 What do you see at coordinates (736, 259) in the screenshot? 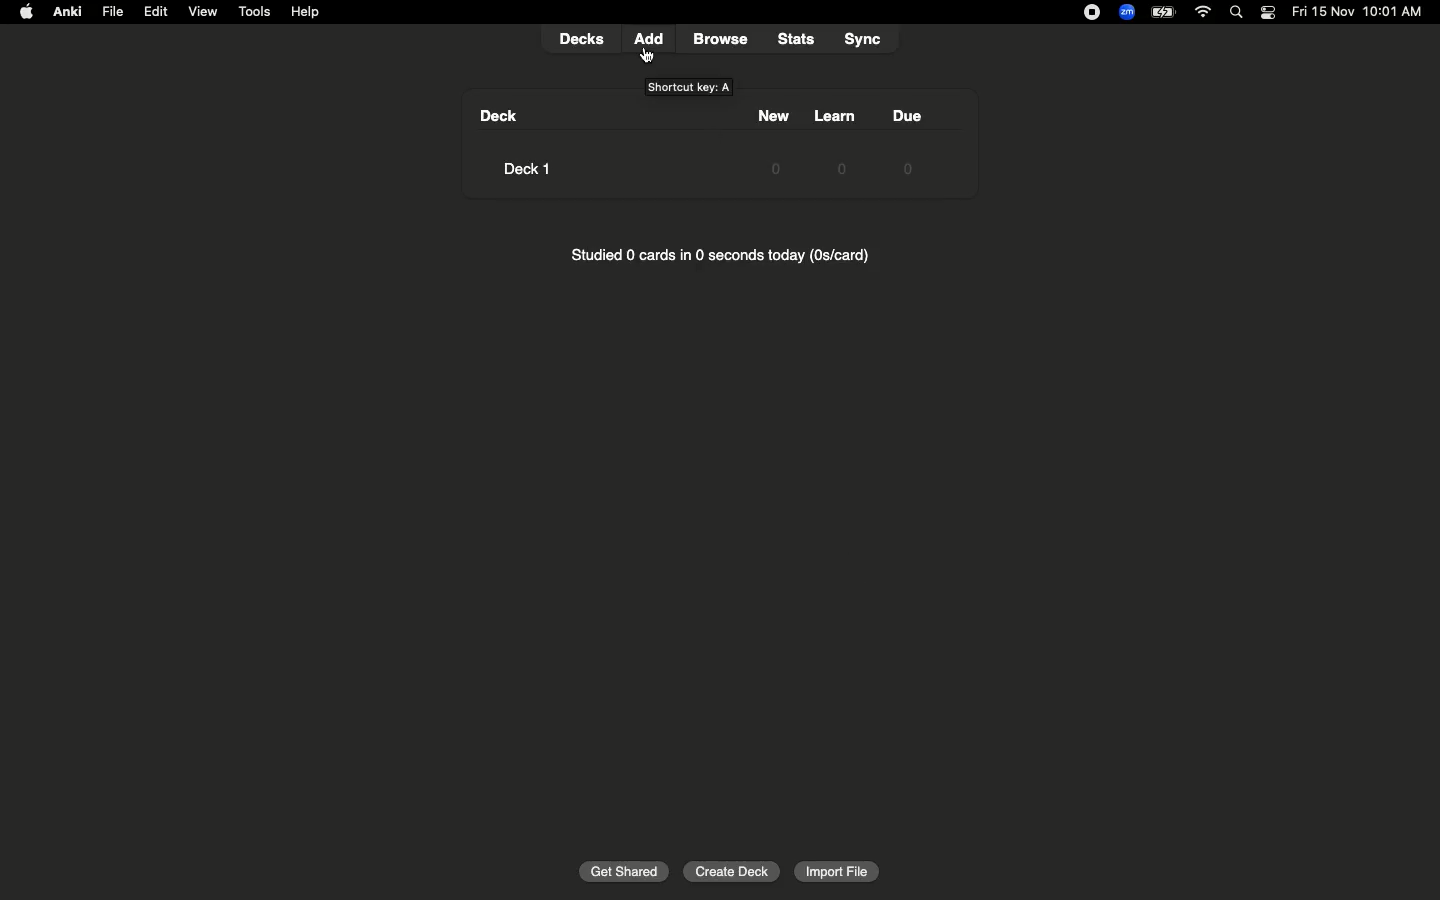
I see `Studied 0 cards in 0 seconds` at bounding box center [736, 259].